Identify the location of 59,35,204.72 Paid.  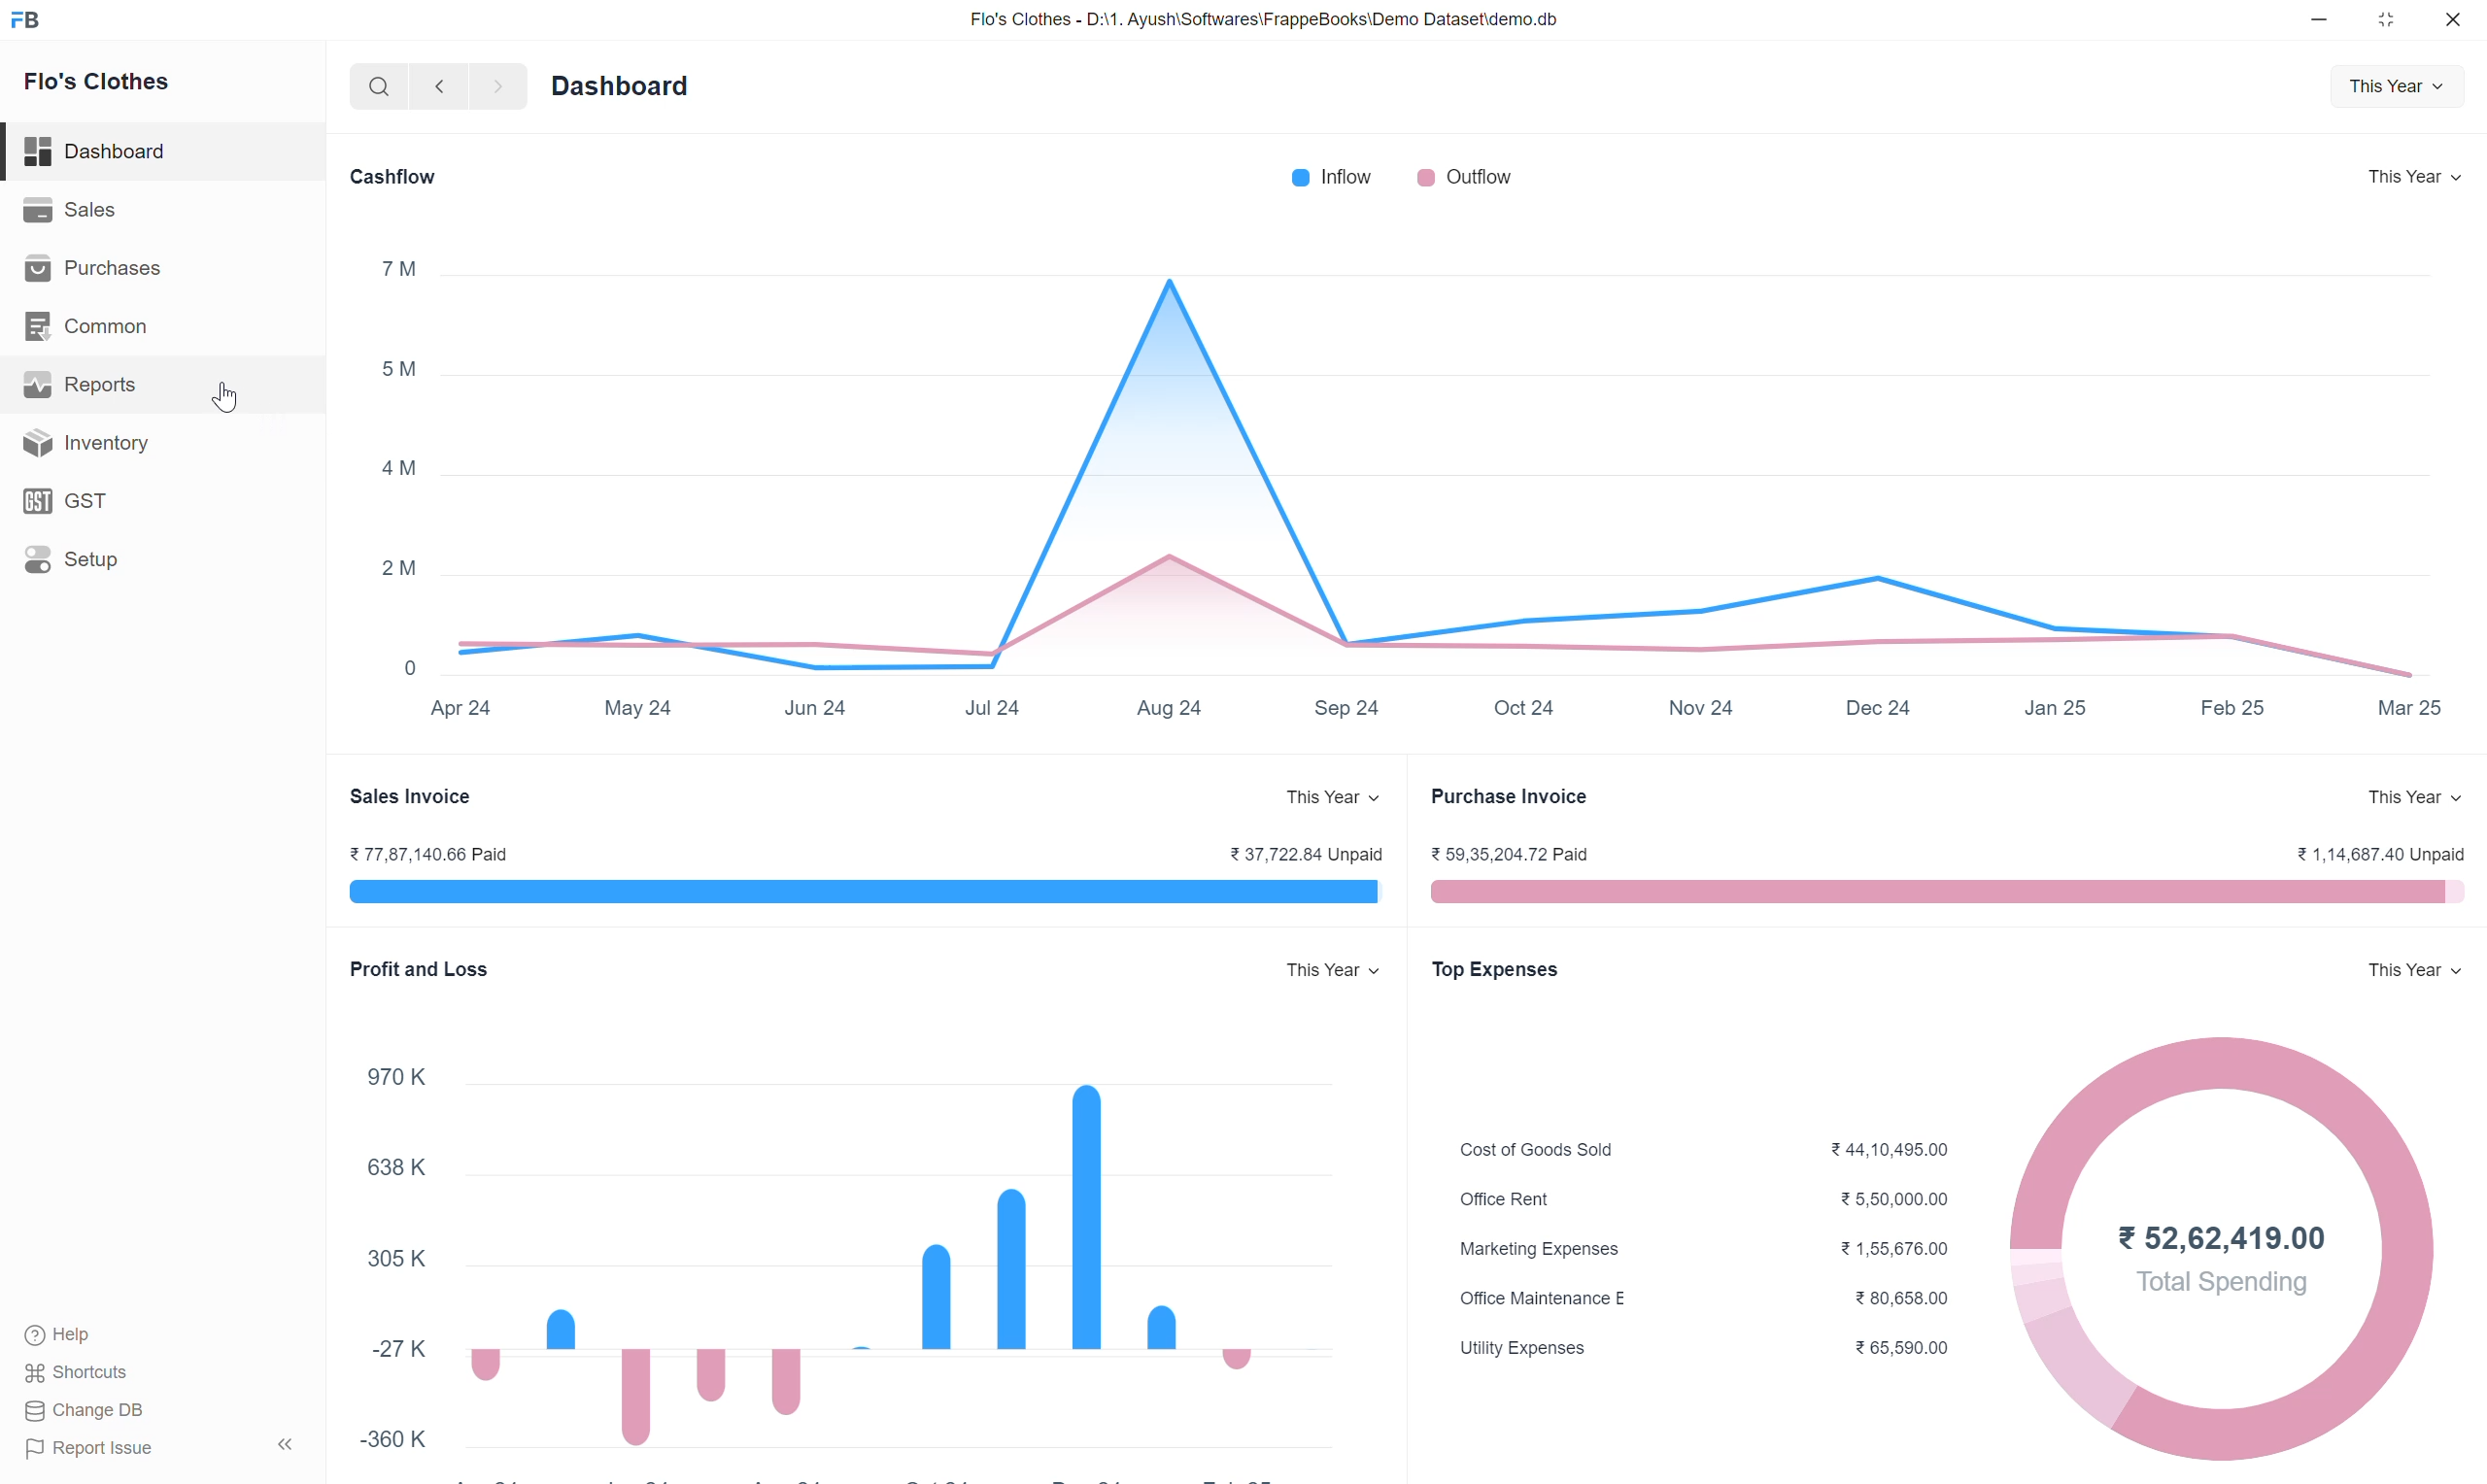
(1512, 854).